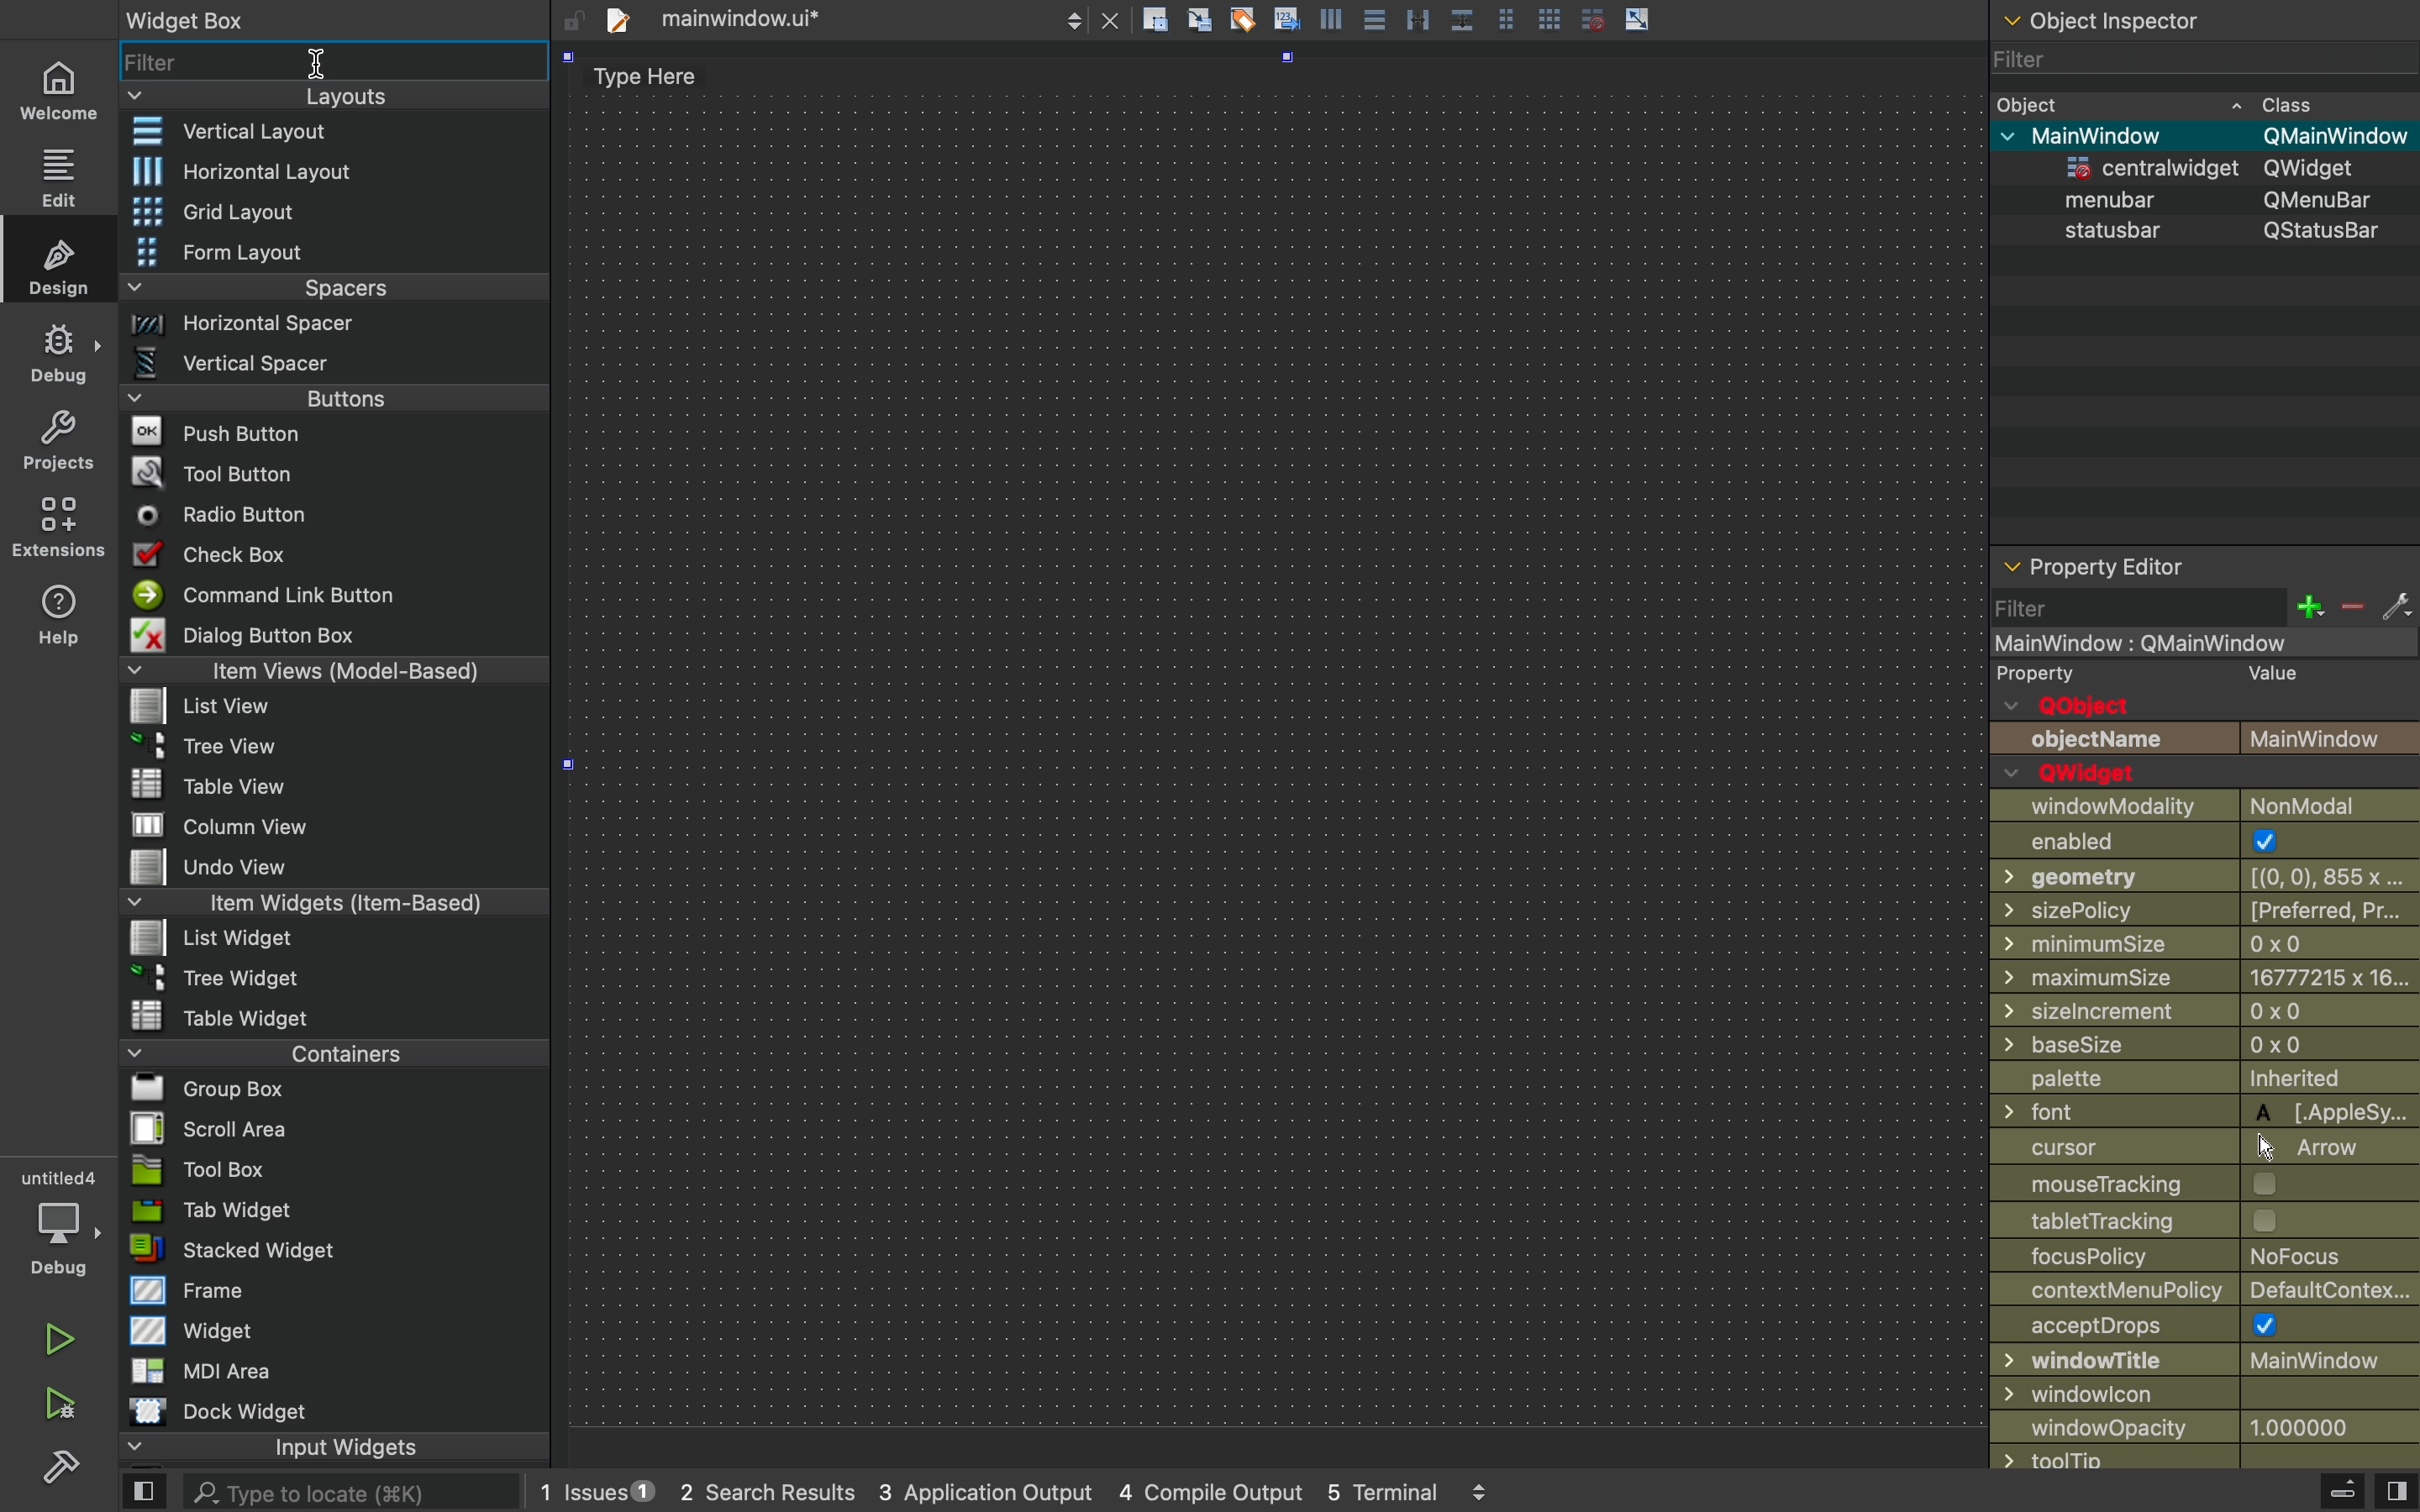  Describe the element at coordinates (333, 1213) in the screenshot. I see `tab widget` at that location.